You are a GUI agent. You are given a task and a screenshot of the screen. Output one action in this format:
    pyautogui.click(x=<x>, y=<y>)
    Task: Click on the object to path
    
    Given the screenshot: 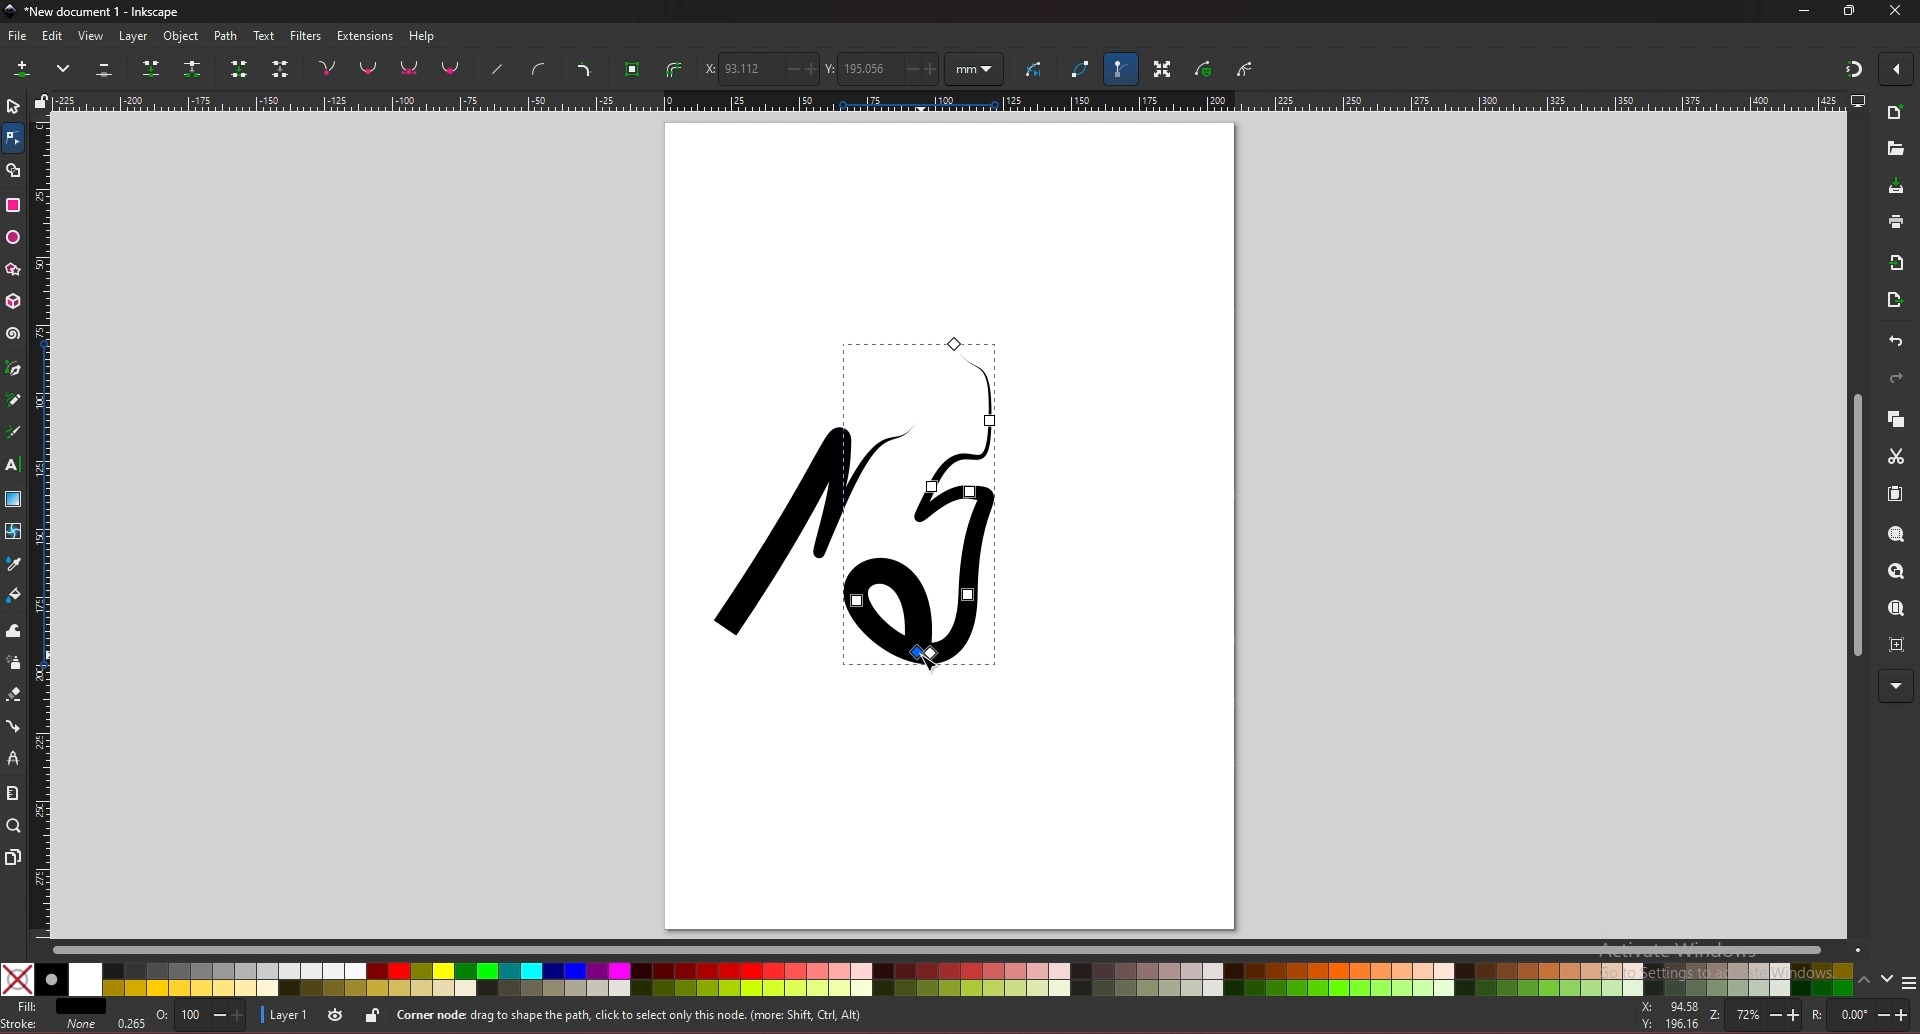 What is the action you would take?
    pyautogui.click(x=635, y=70)
    